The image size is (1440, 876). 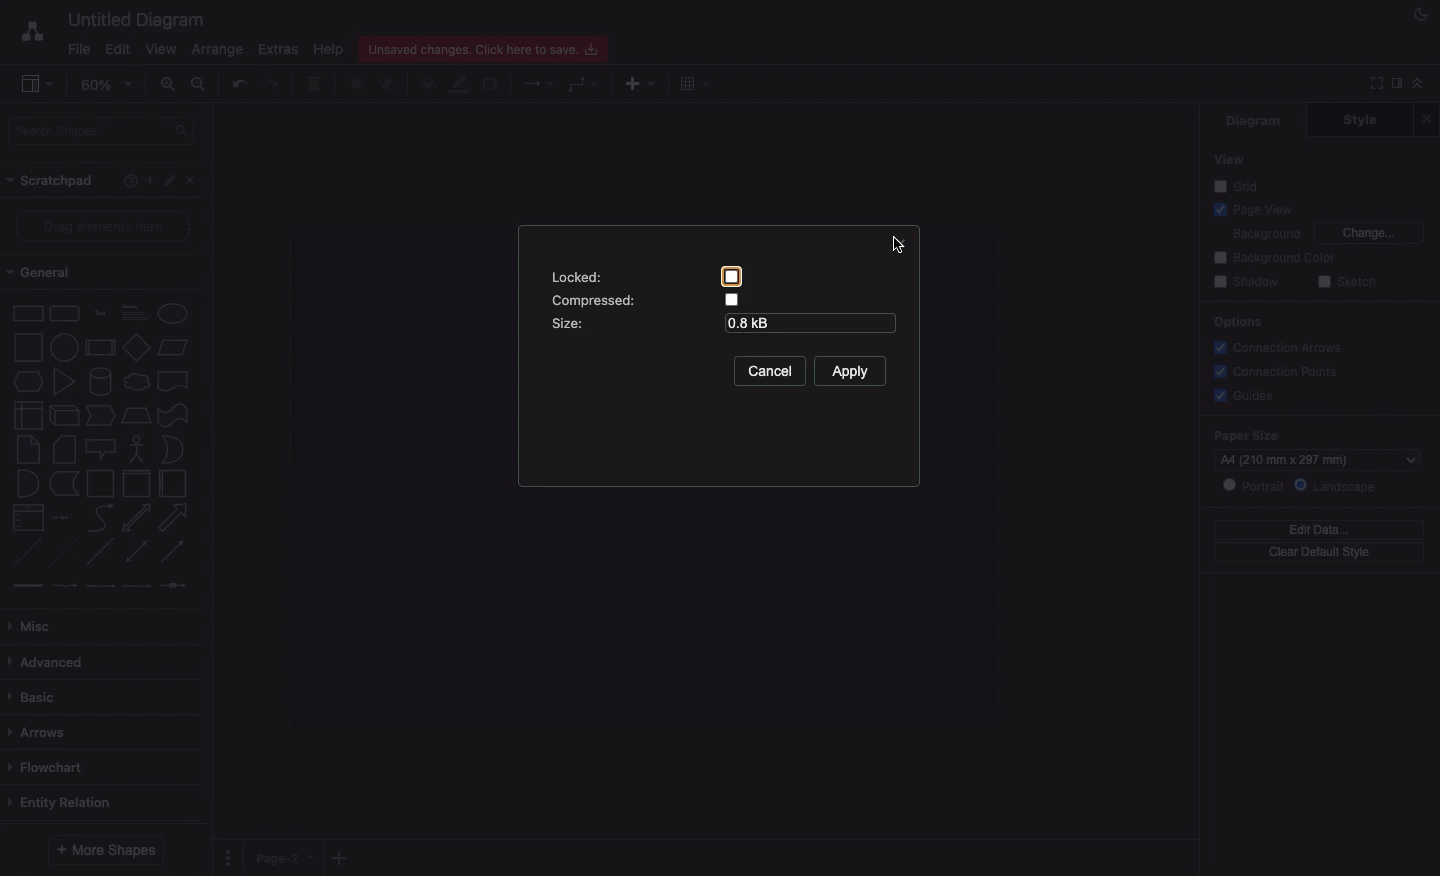 What do you see at coordinates (315, 85) in the screenshot?
I see `Delete` at bounding box center [315, 85].